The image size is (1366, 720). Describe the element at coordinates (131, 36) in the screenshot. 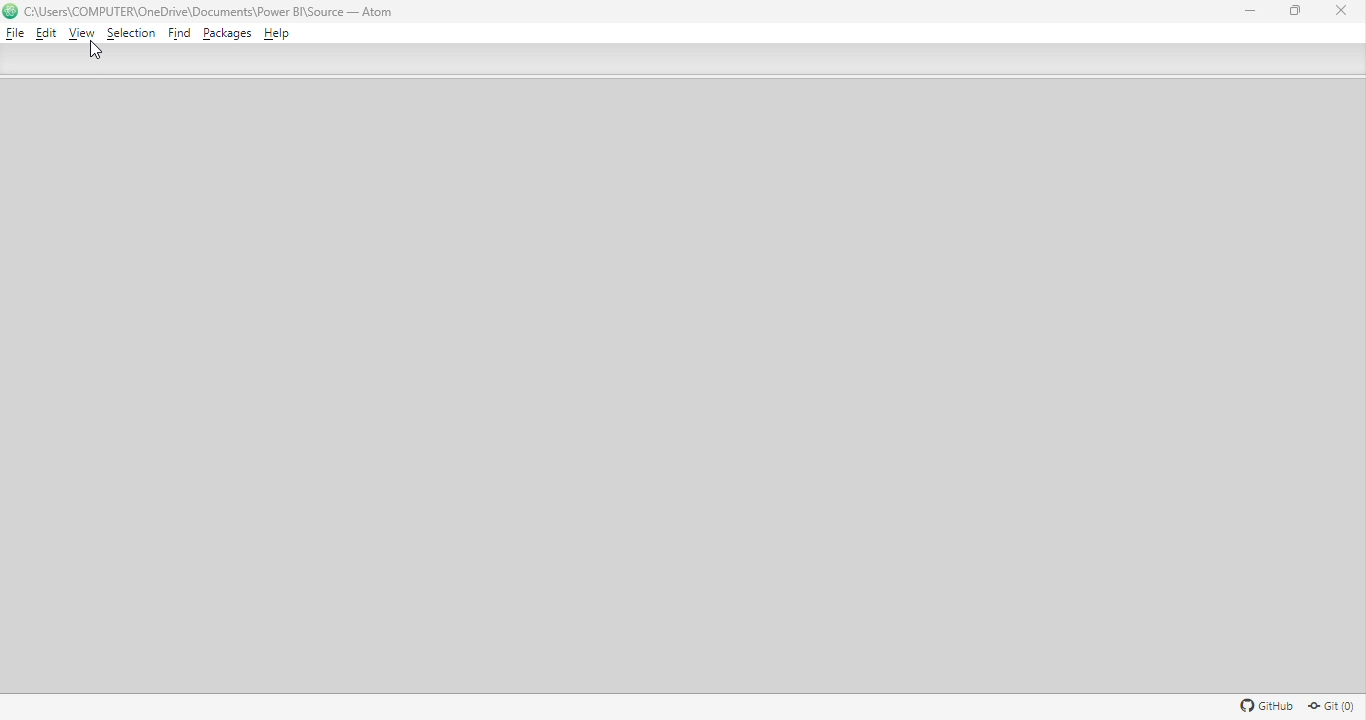

I see `Selection` at that location.